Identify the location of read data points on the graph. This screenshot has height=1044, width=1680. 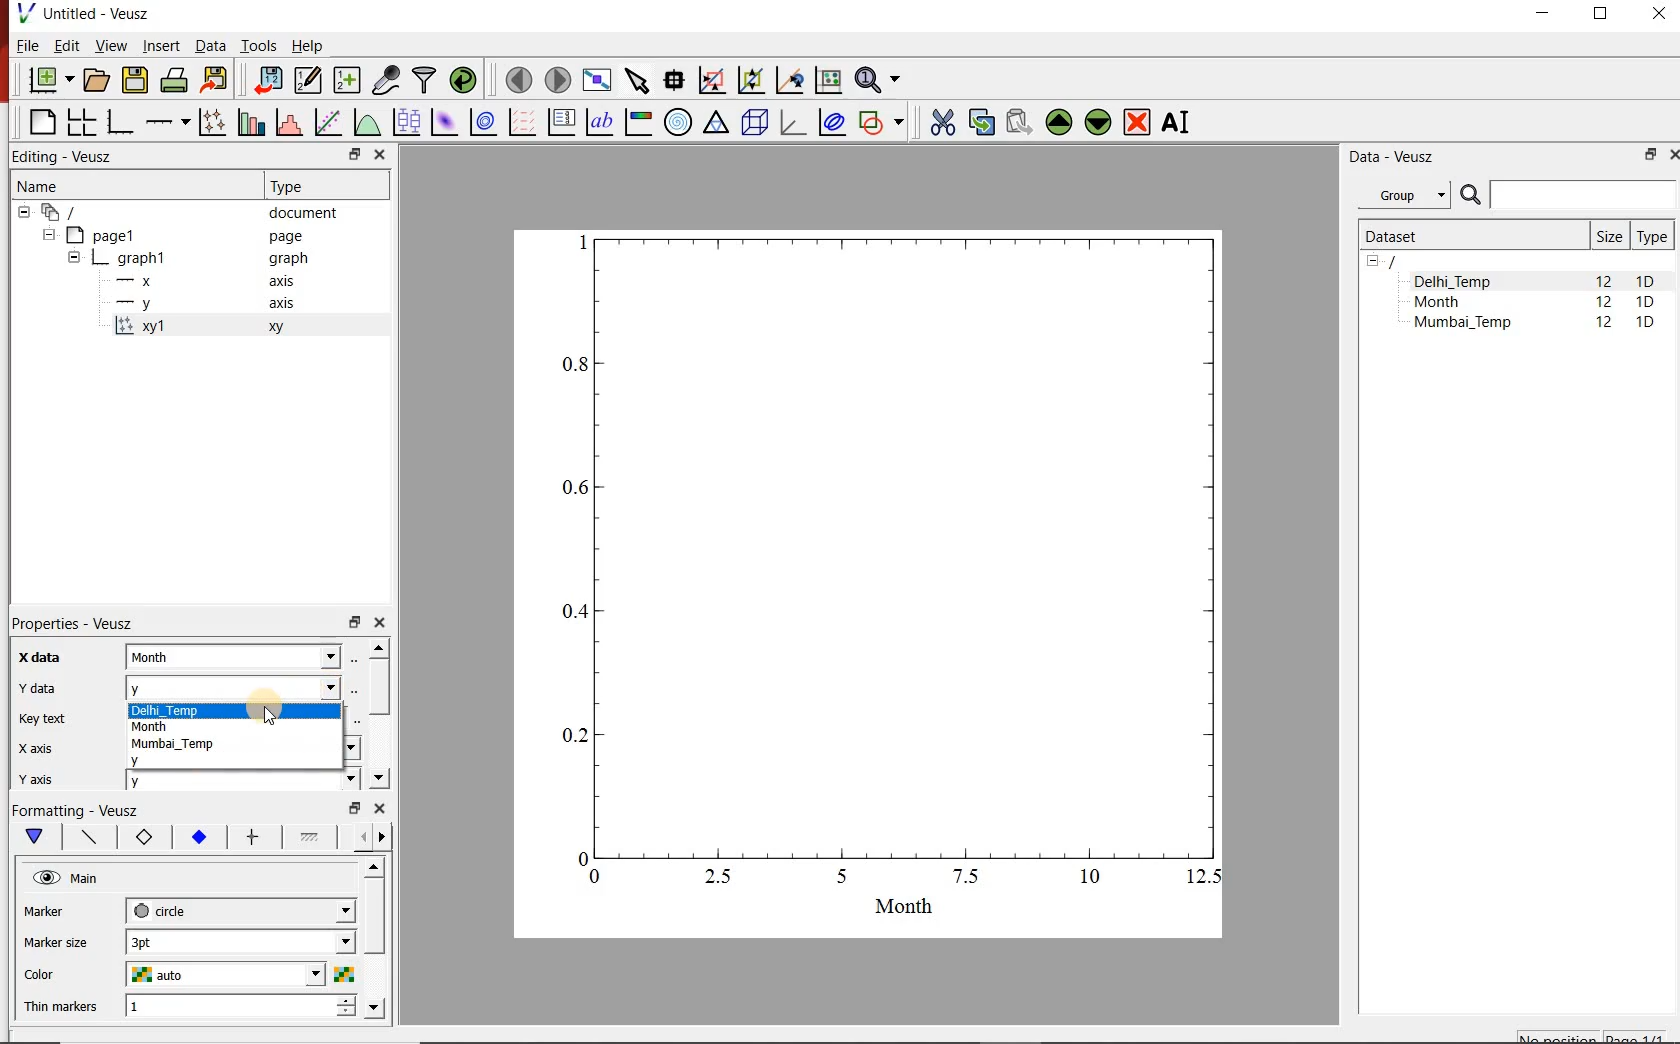
(674, 80).